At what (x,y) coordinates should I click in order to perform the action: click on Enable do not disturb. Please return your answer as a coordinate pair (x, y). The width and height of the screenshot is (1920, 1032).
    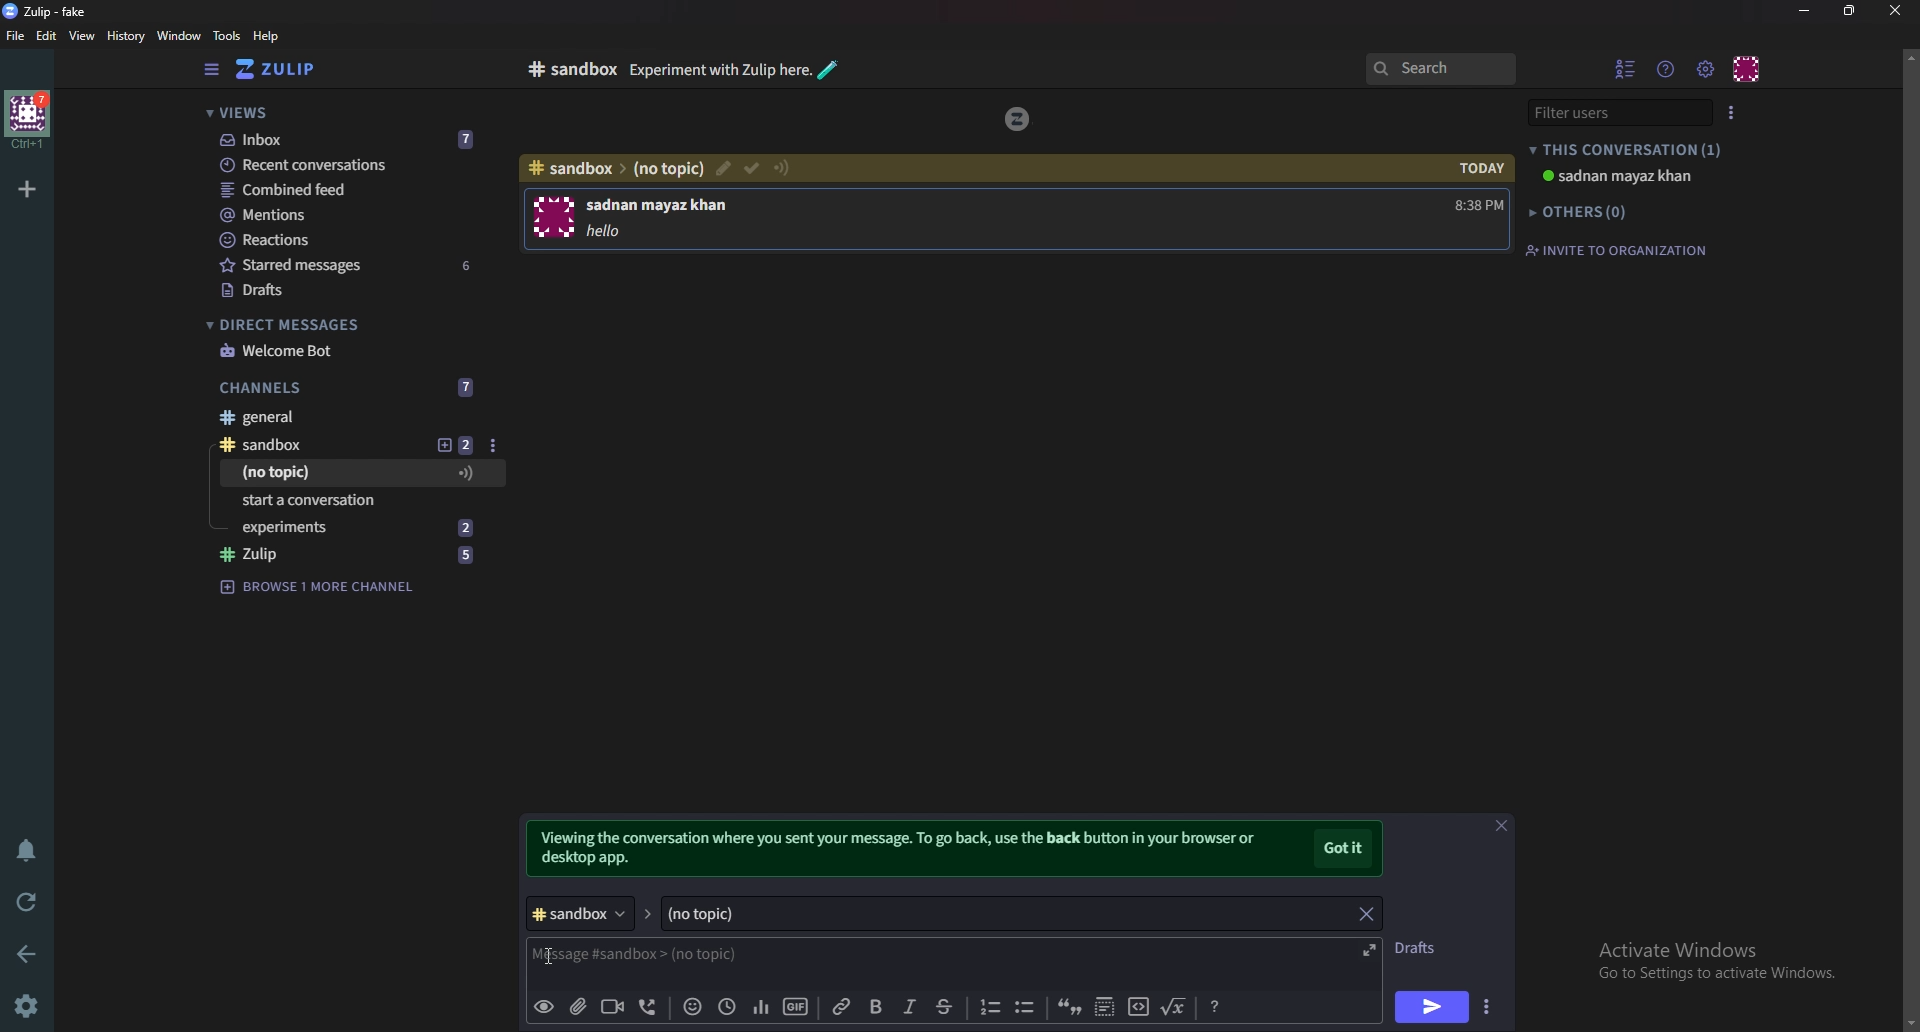
    Looking at the image, I should click on (27, 849).